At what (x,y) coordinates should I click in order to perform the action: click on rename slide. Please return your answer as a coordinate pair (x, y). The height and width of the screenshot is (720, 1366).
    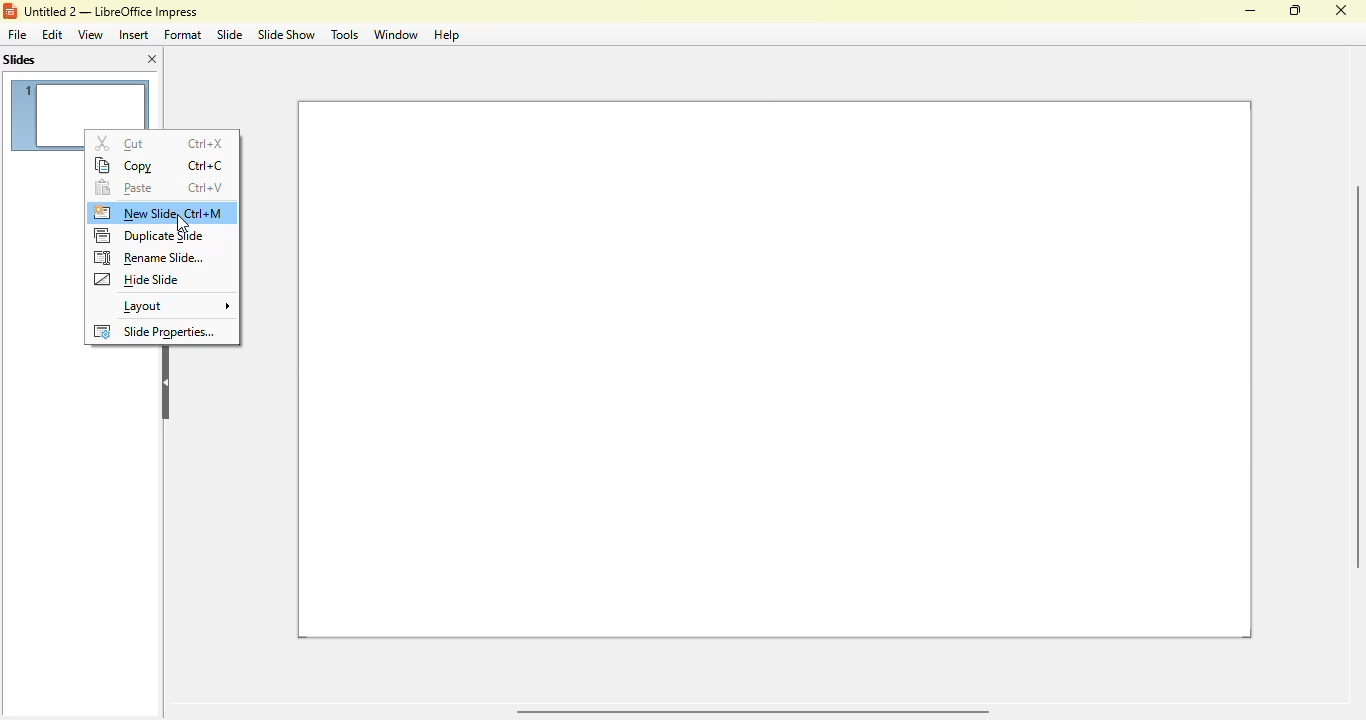
    Looking at the image, I should click on (150, 258).